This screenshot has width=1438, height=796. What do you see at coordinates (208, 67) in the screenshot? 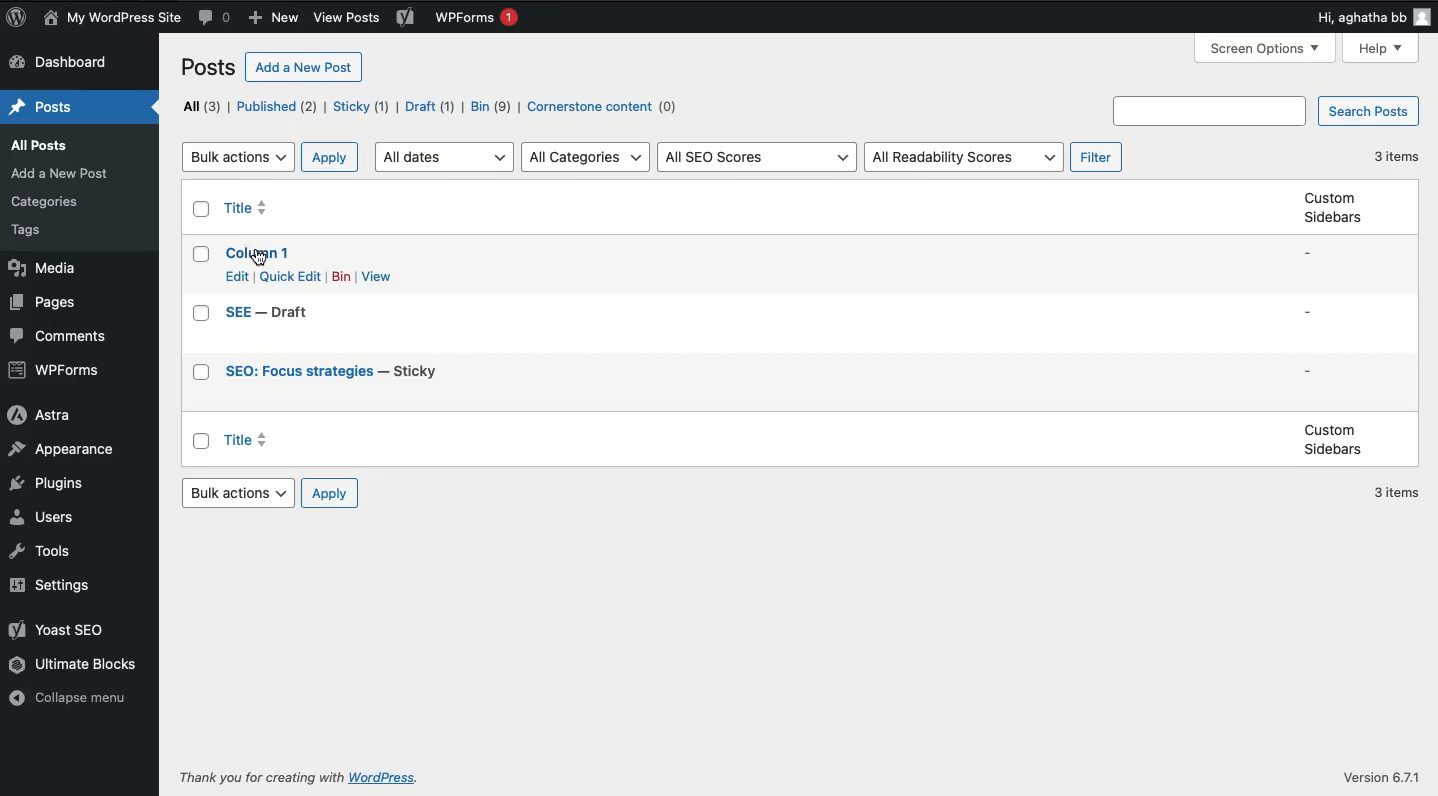
I see `Posts` at bounding box center [208, 67].